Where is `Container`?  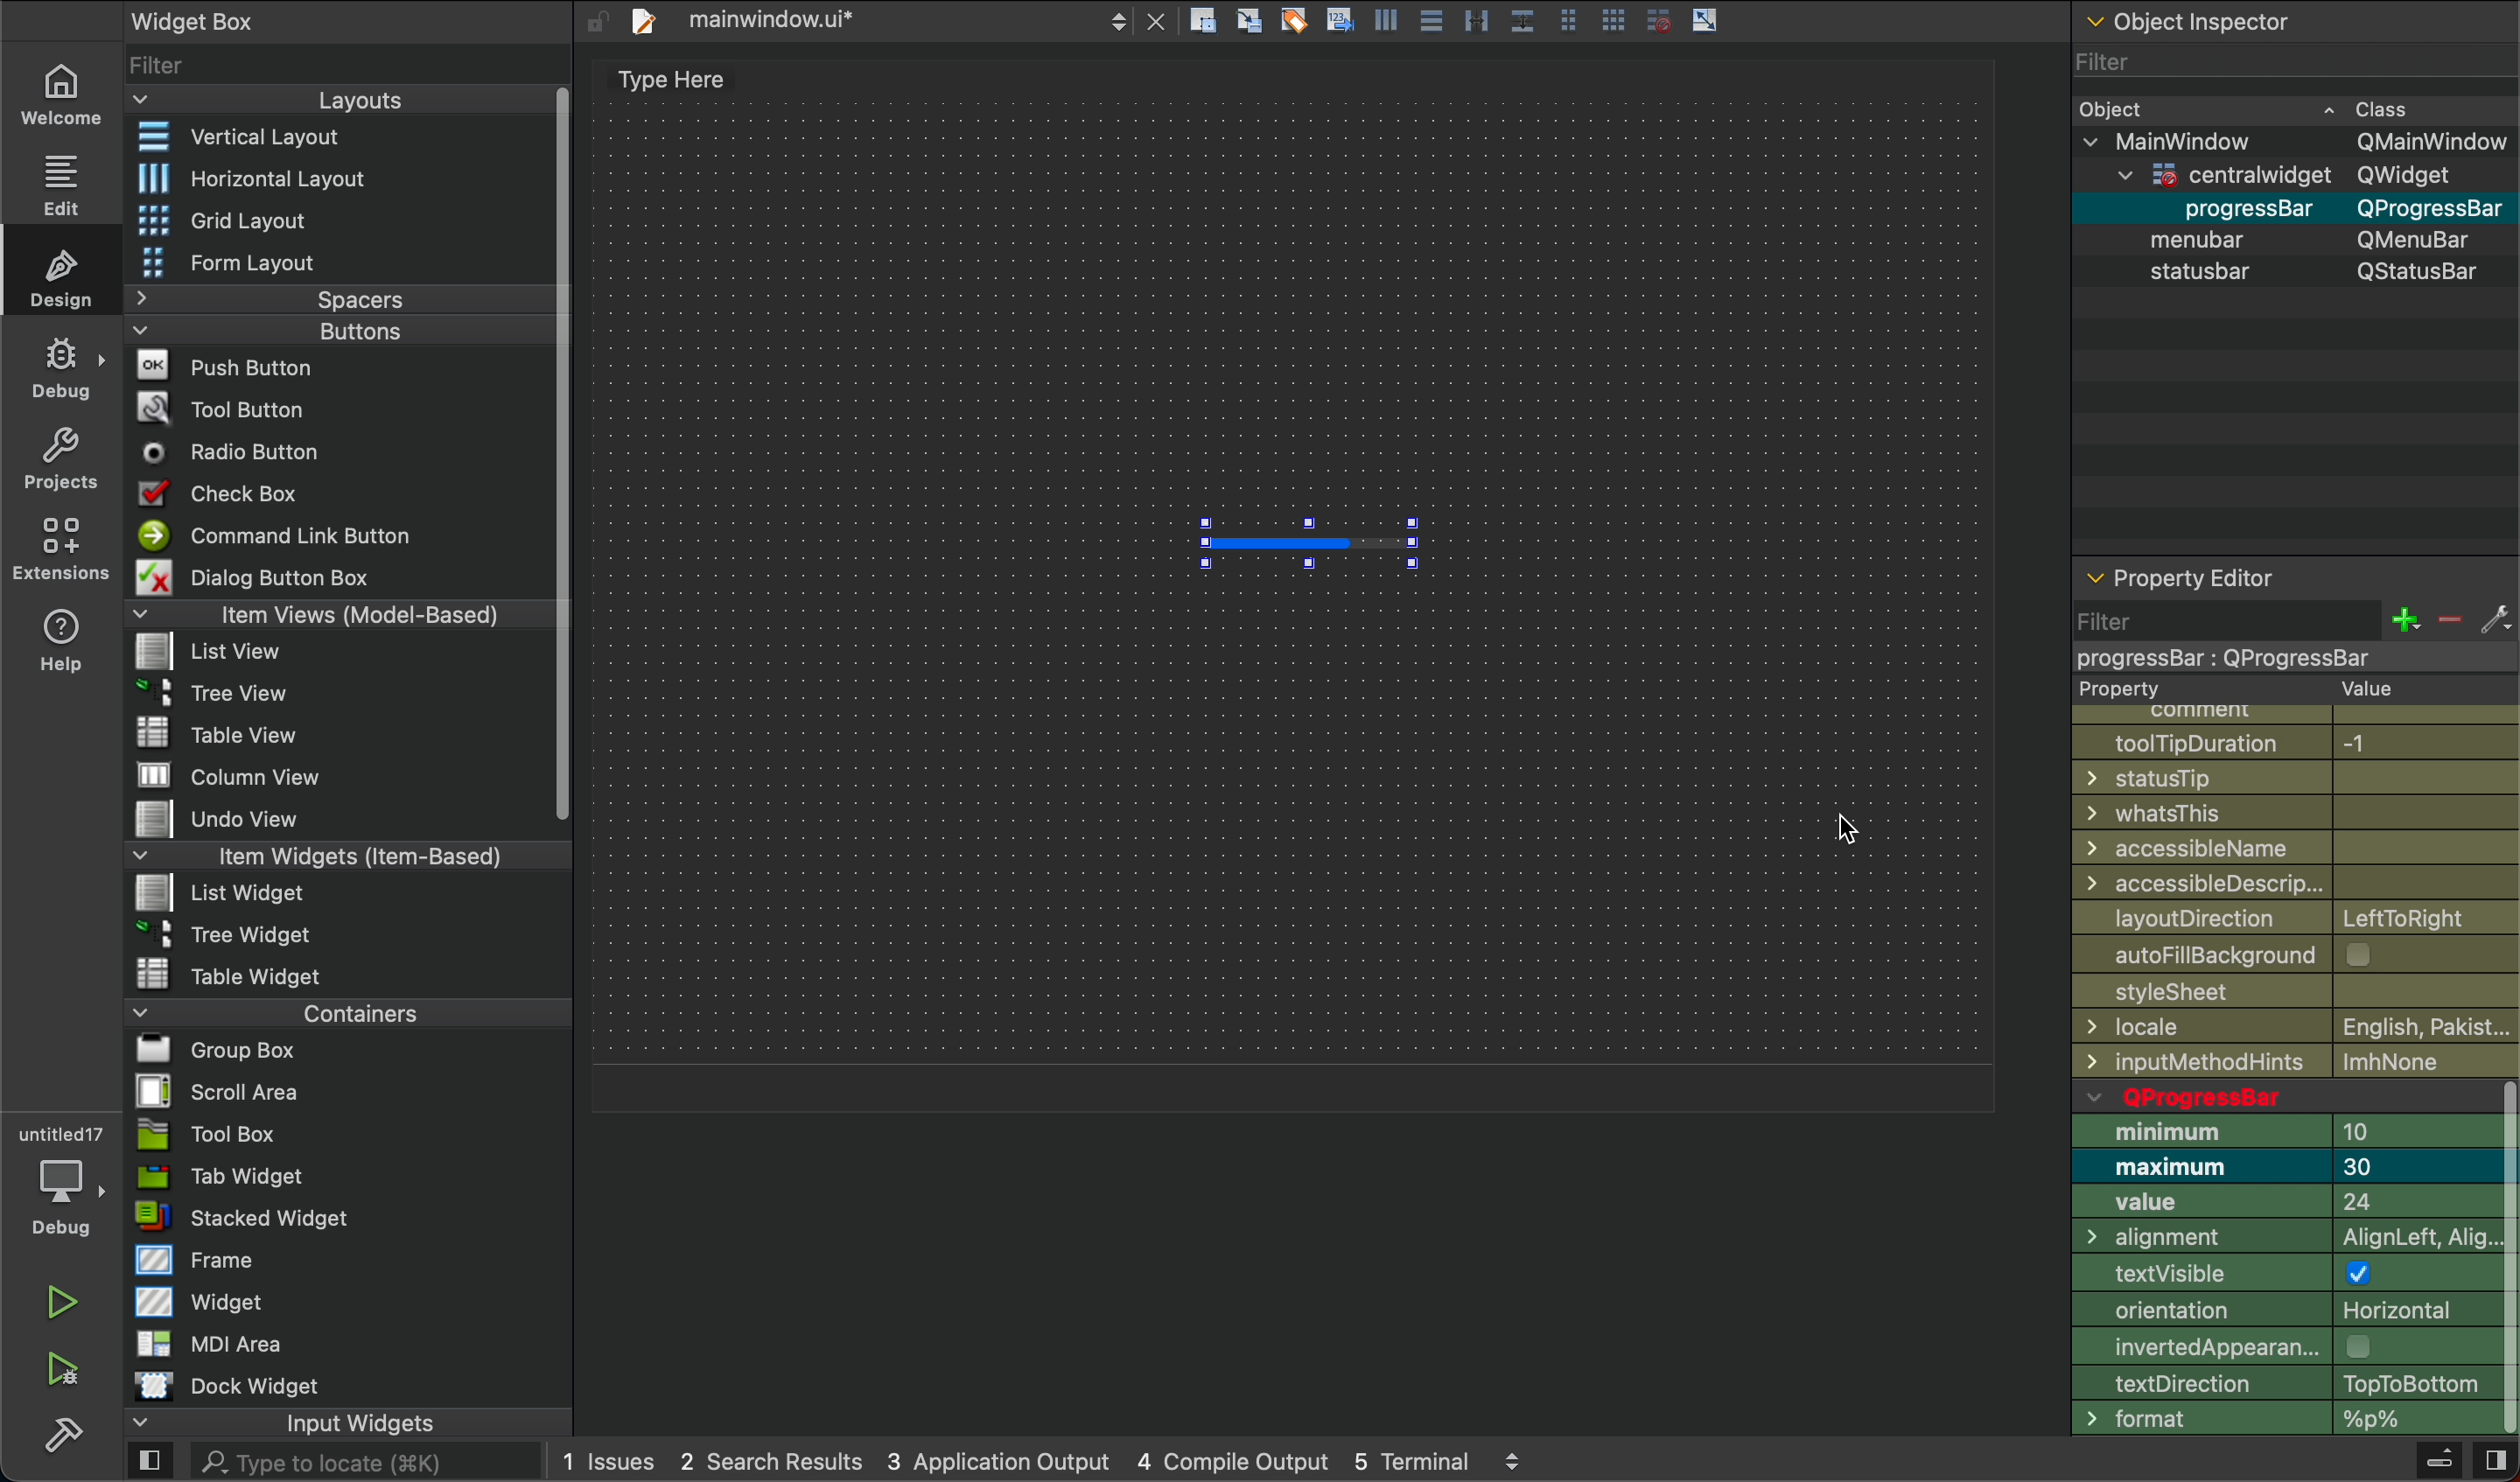
Container is located at coordinates (297, 1011).